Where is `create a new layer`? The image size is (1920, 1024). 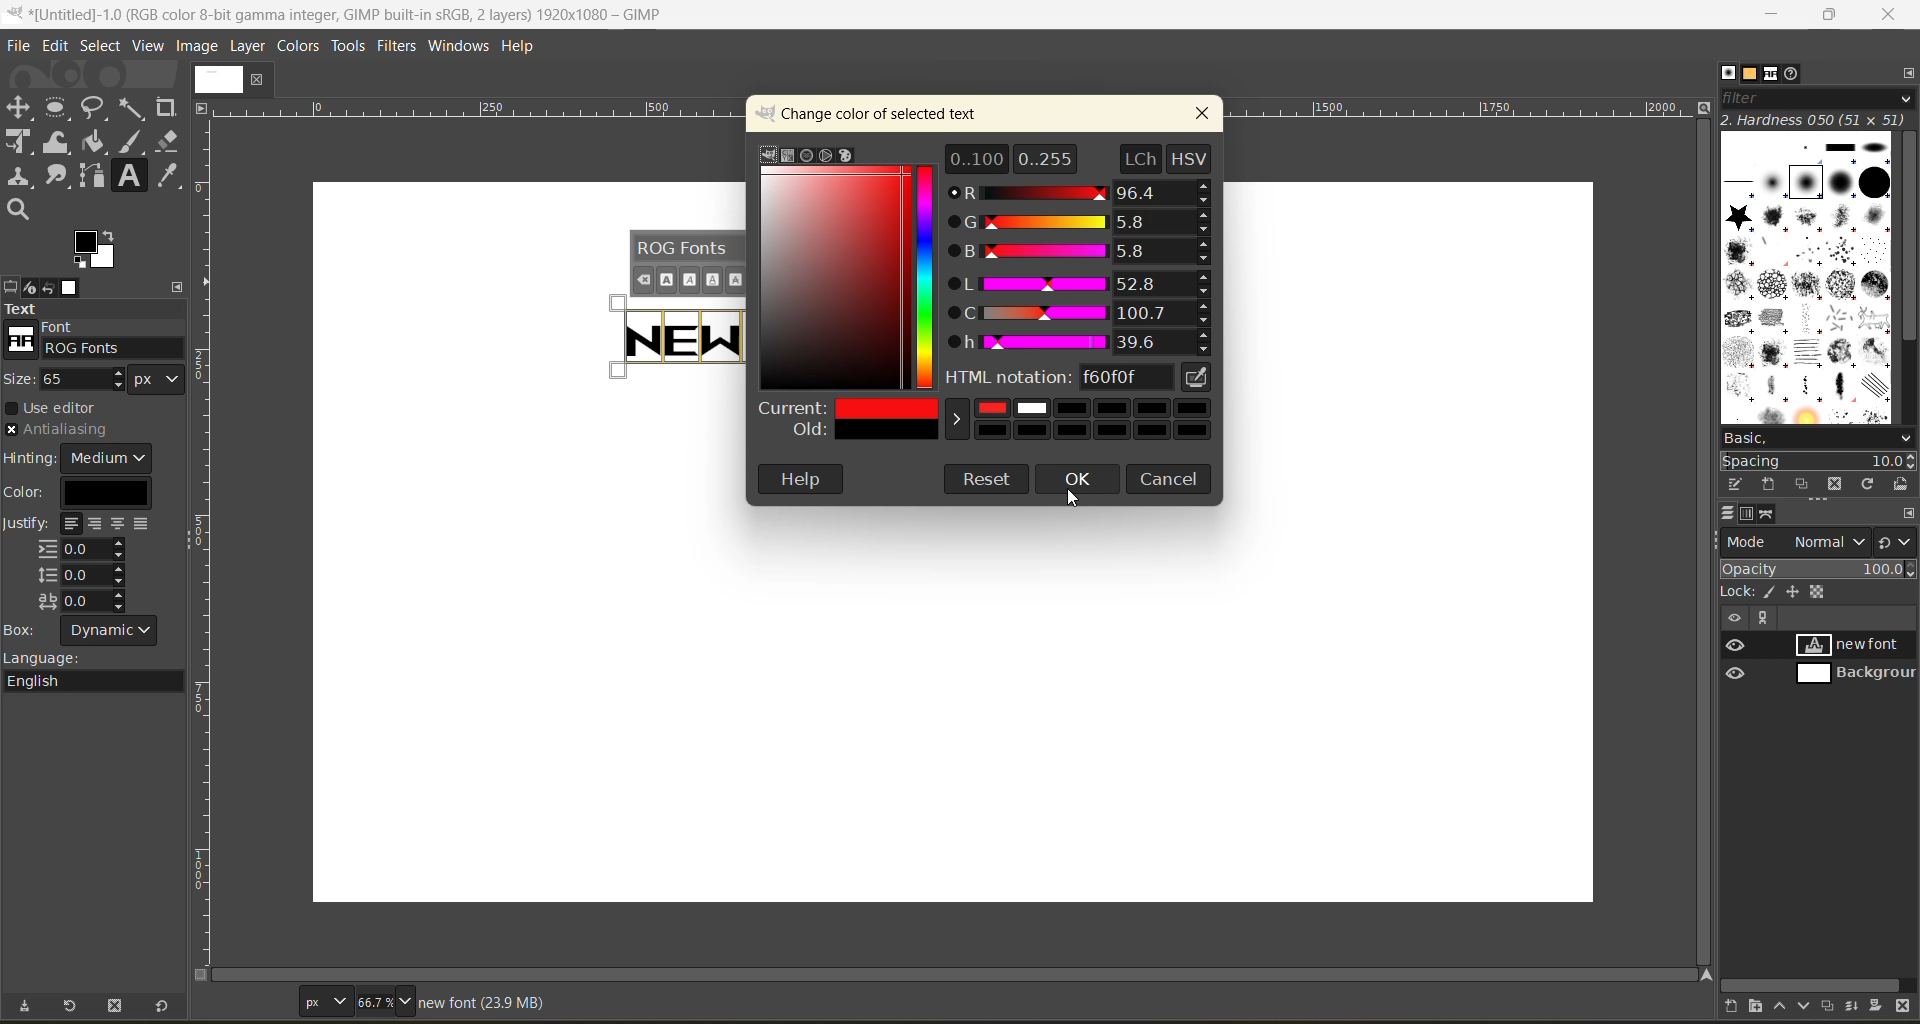
create a new layer is located at coordinates (1735, 1005).